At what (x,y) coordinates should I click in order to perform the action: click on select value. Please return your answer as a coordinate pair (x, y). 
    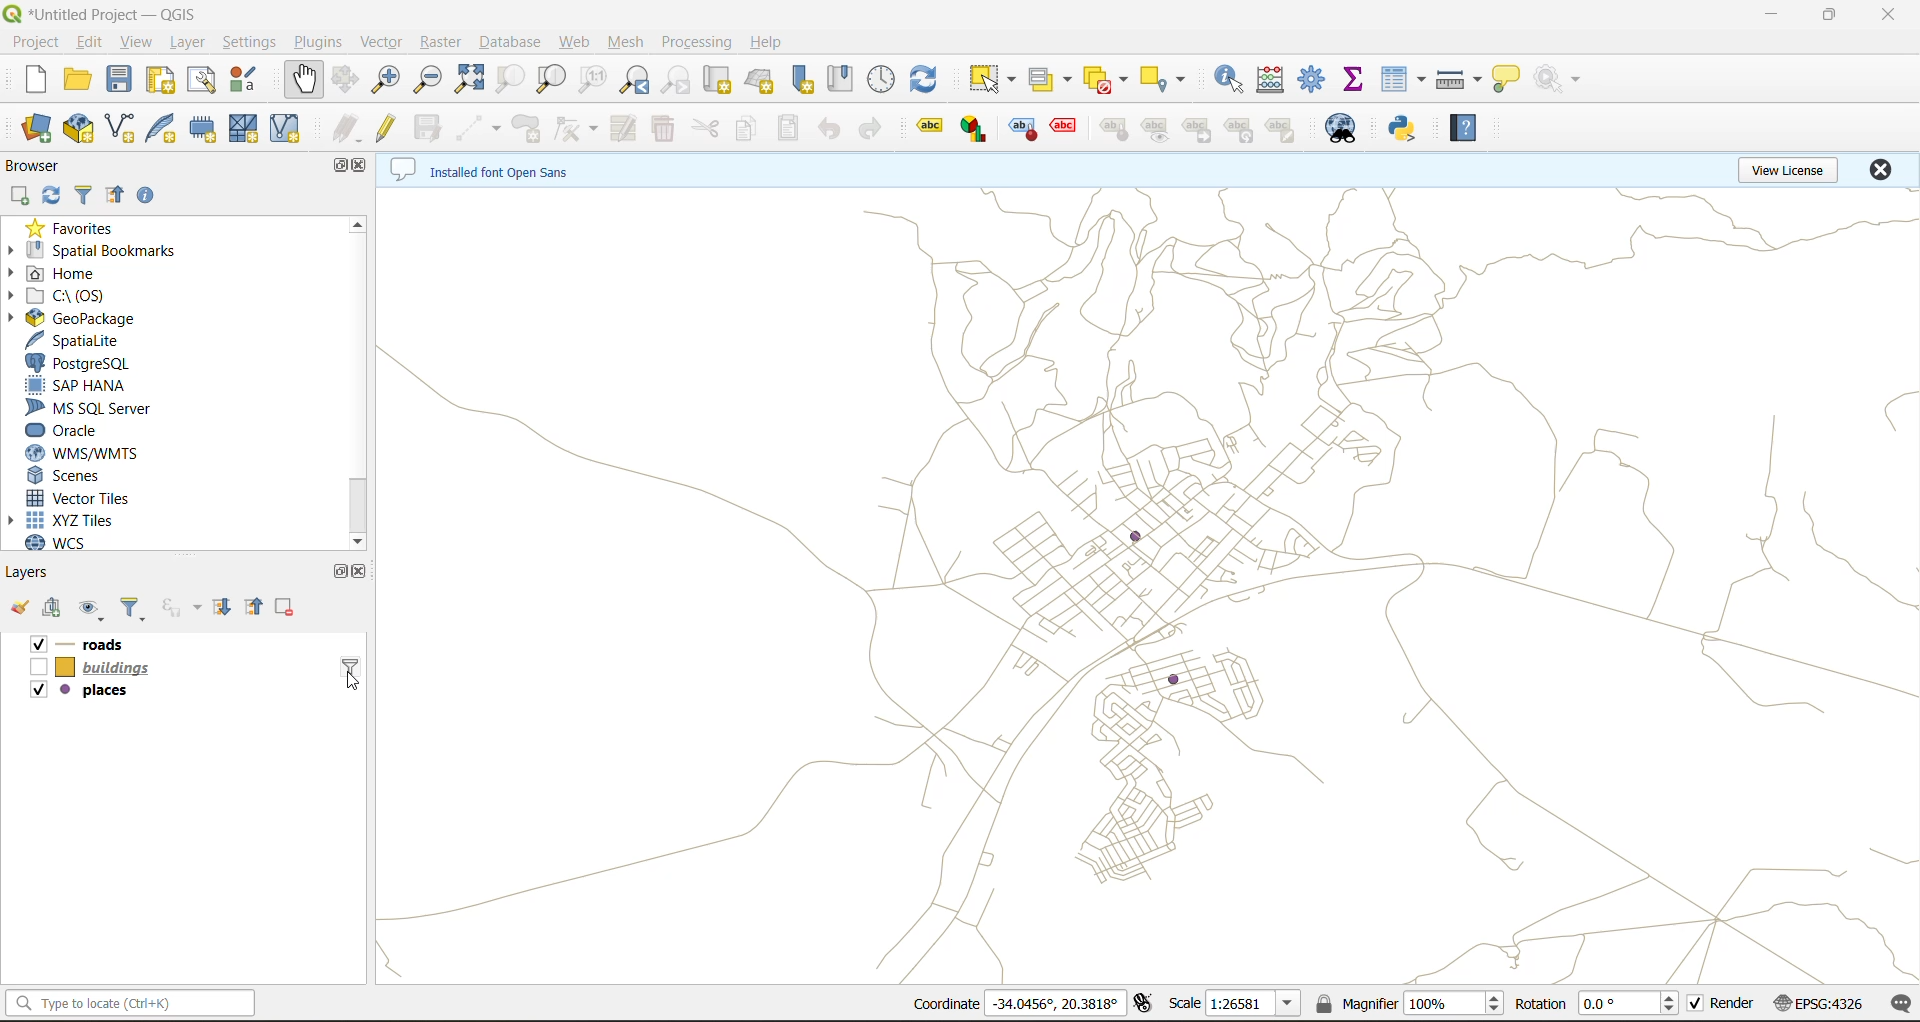
    Looking at the image, I should click on (1051, 80).